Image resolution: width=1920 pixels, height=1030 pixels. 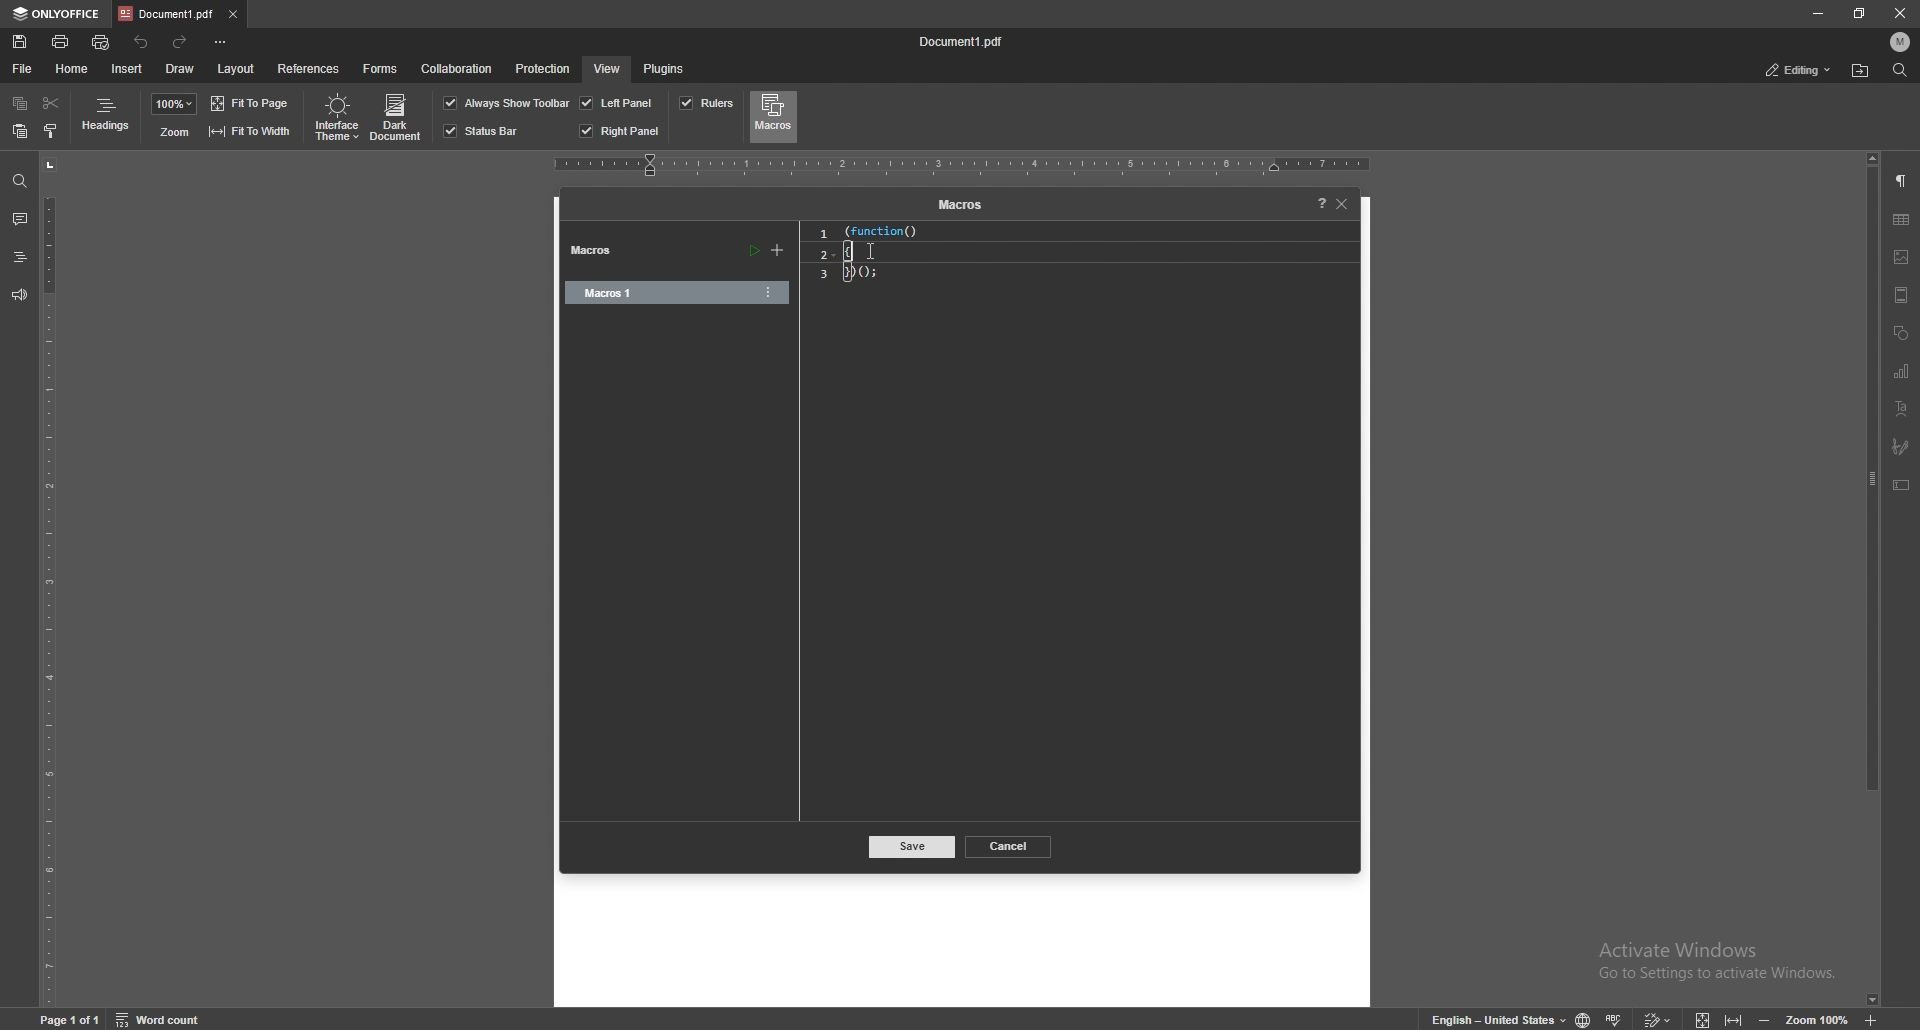 What do you see at coordinates (334, 118) in the screenshot?
I see `interface theme` at bounding box center [334, 118].